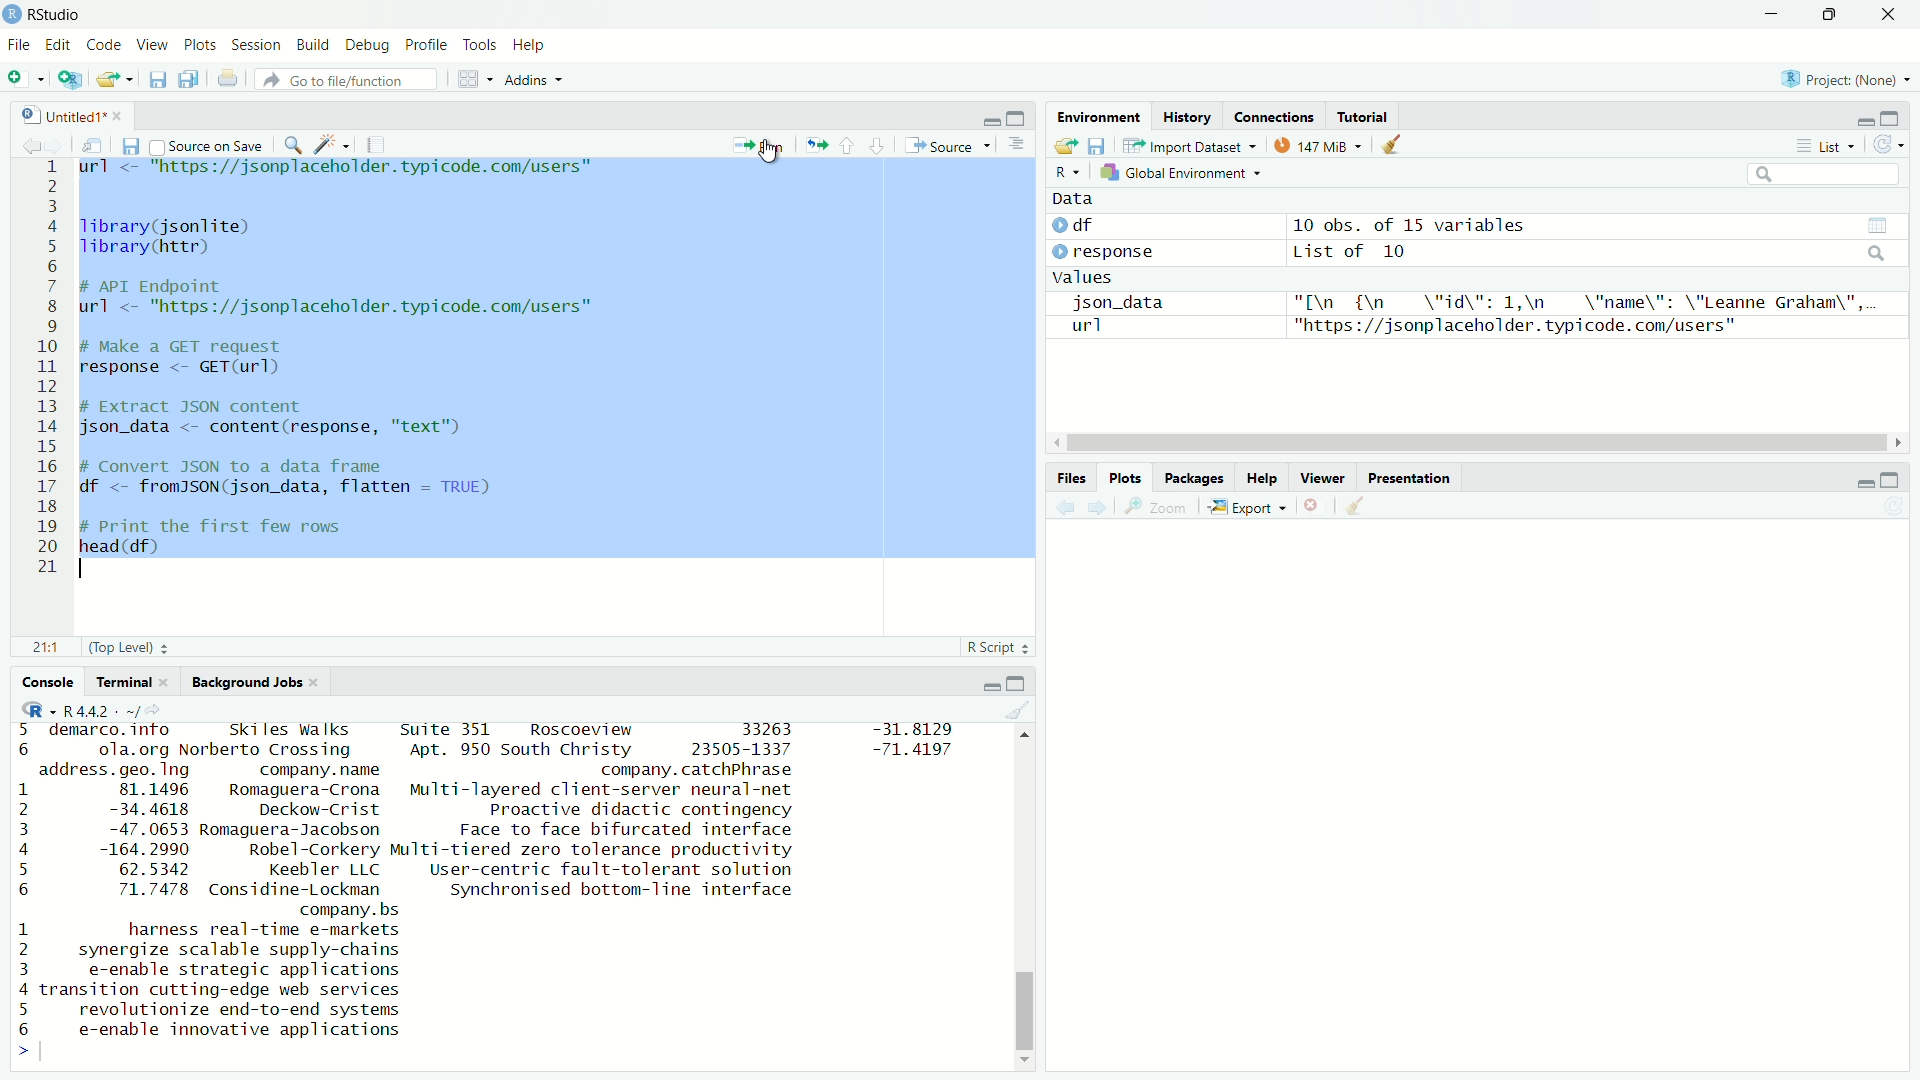  What do you see at coordinates (207, 146) in the screenshot?
I see `Source on Save` at bounding box center [207, 146].